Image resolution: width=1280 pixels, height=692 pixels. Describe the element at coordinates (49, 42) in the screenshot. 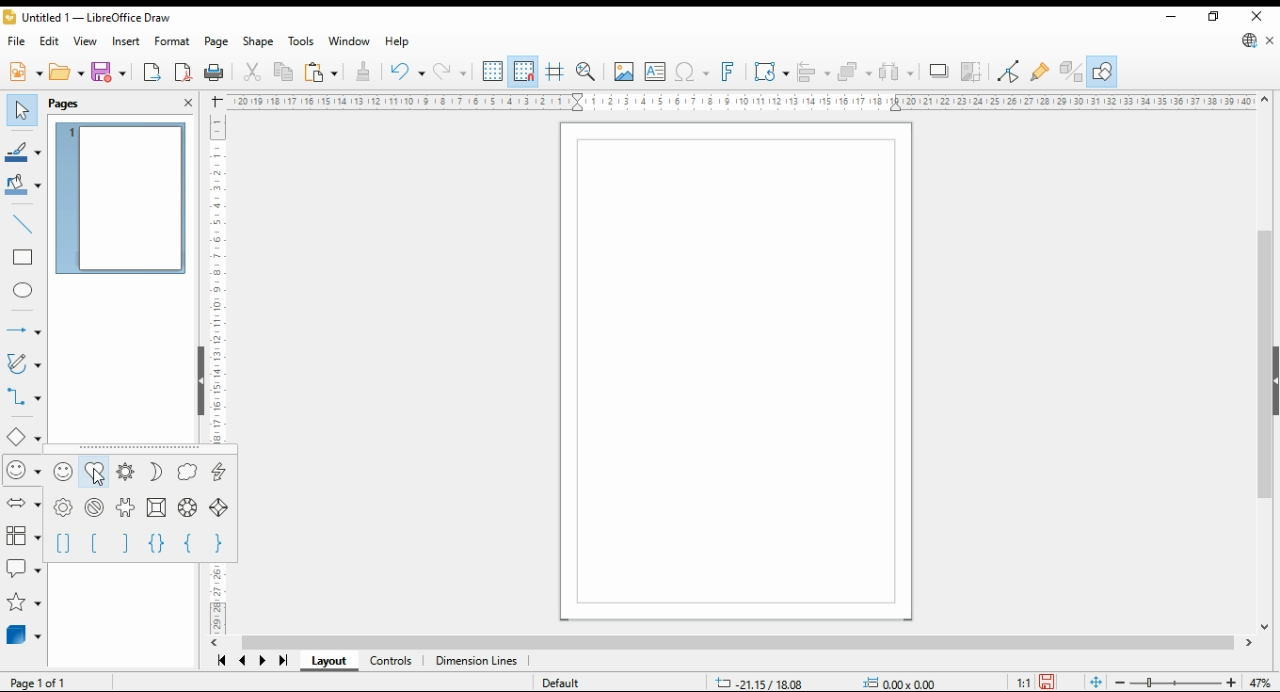

I see `edit` at that location.